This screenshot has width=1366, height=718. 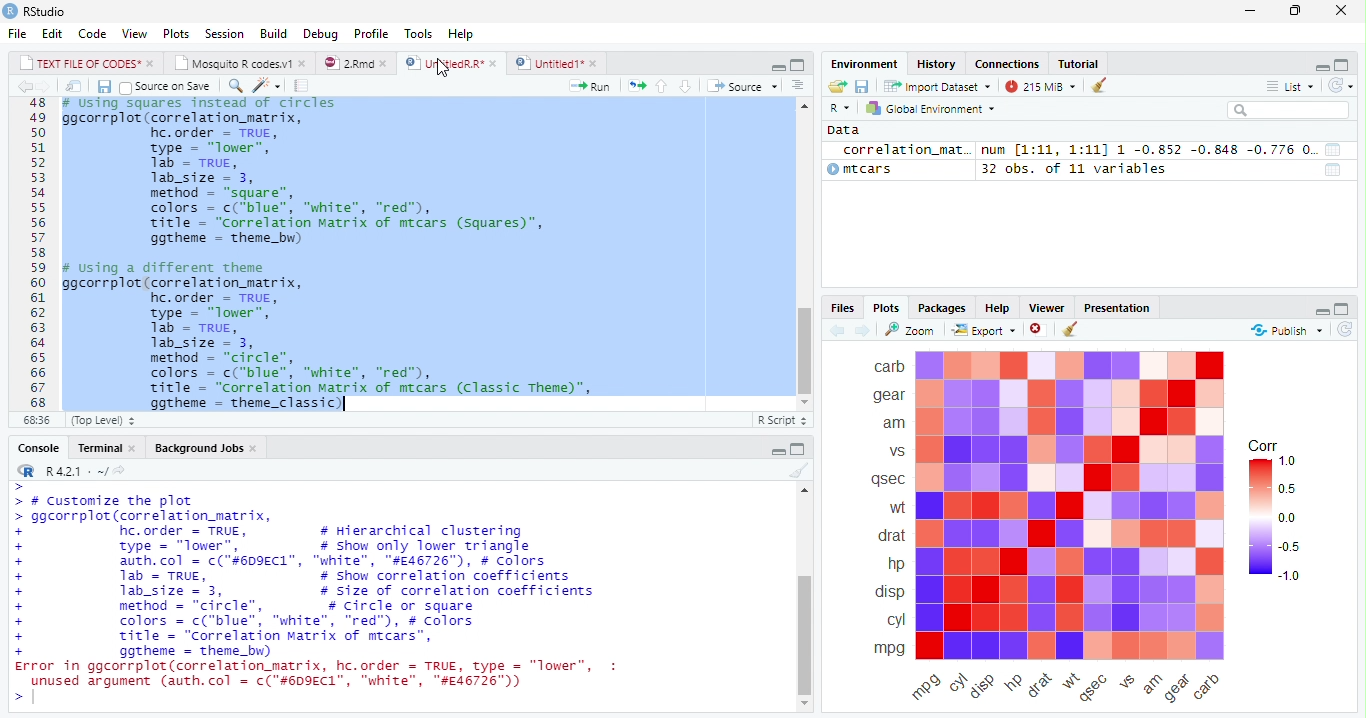 I want to click on zoom, so click(x=914, y=330).